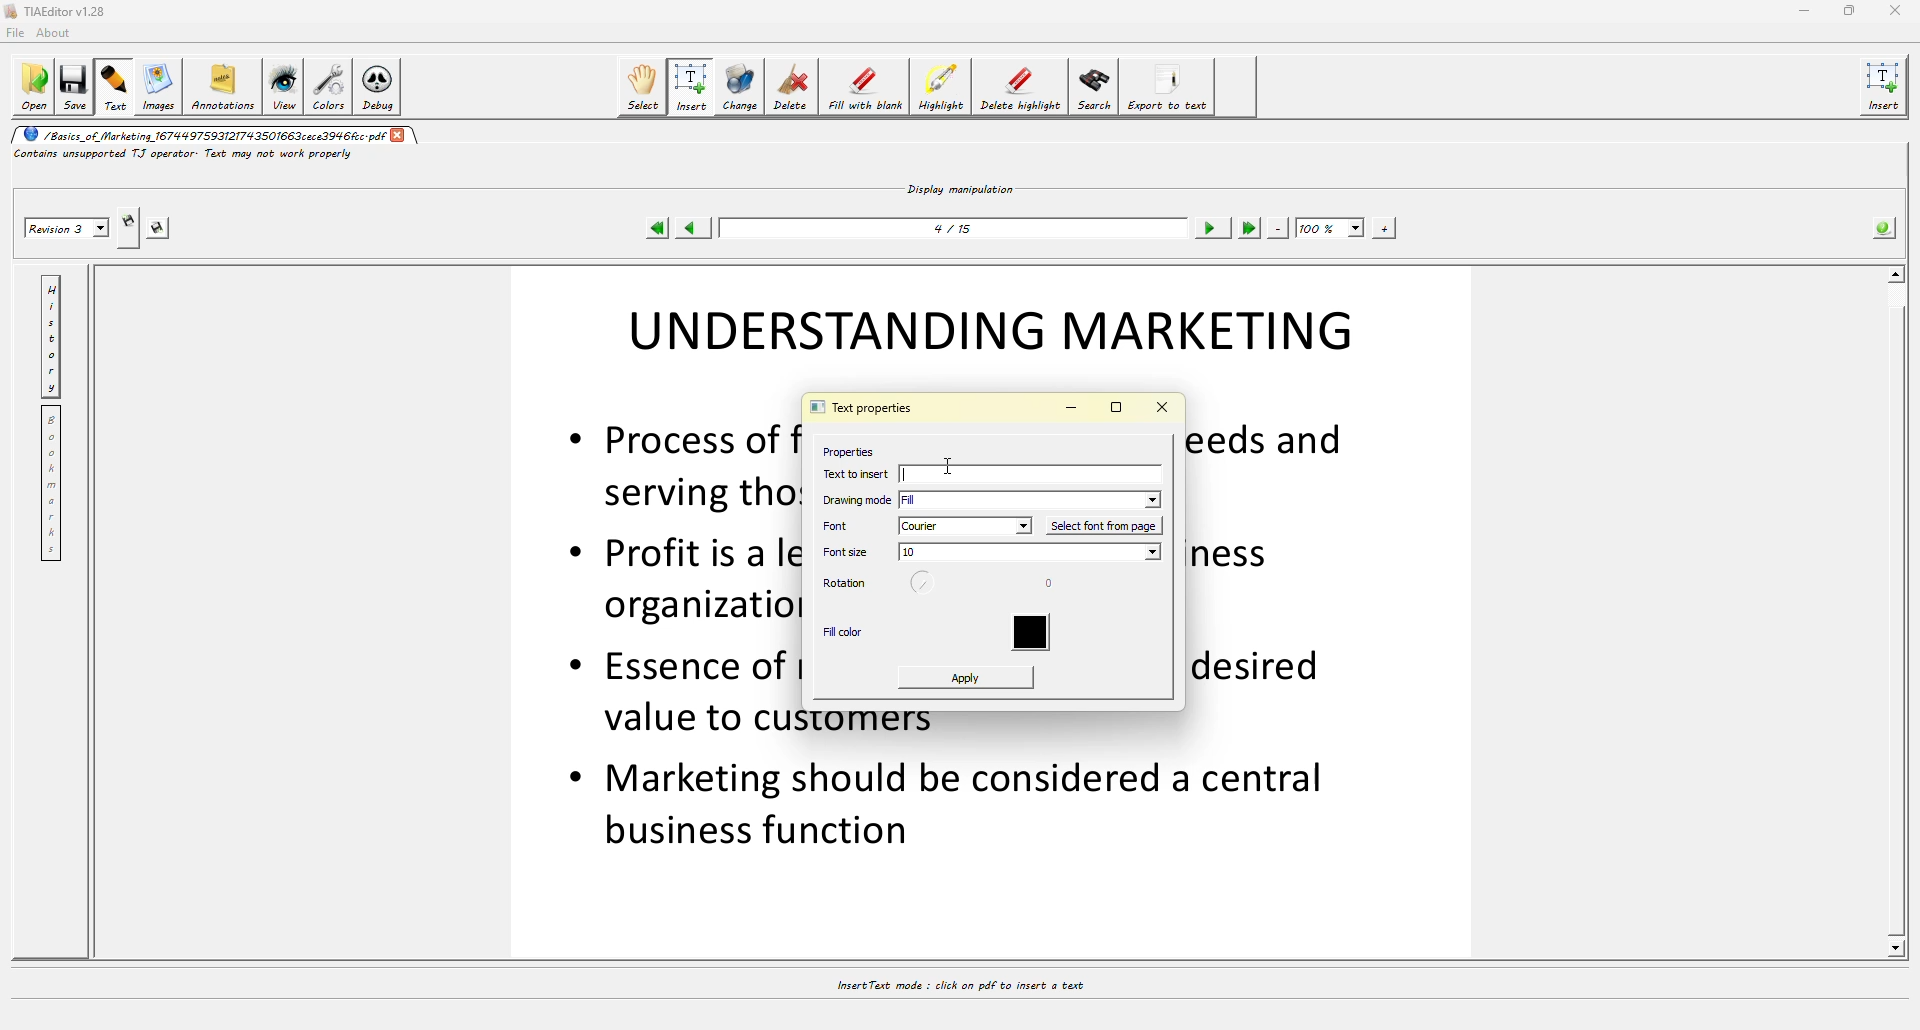  I want to click on save, so click(77, 87).